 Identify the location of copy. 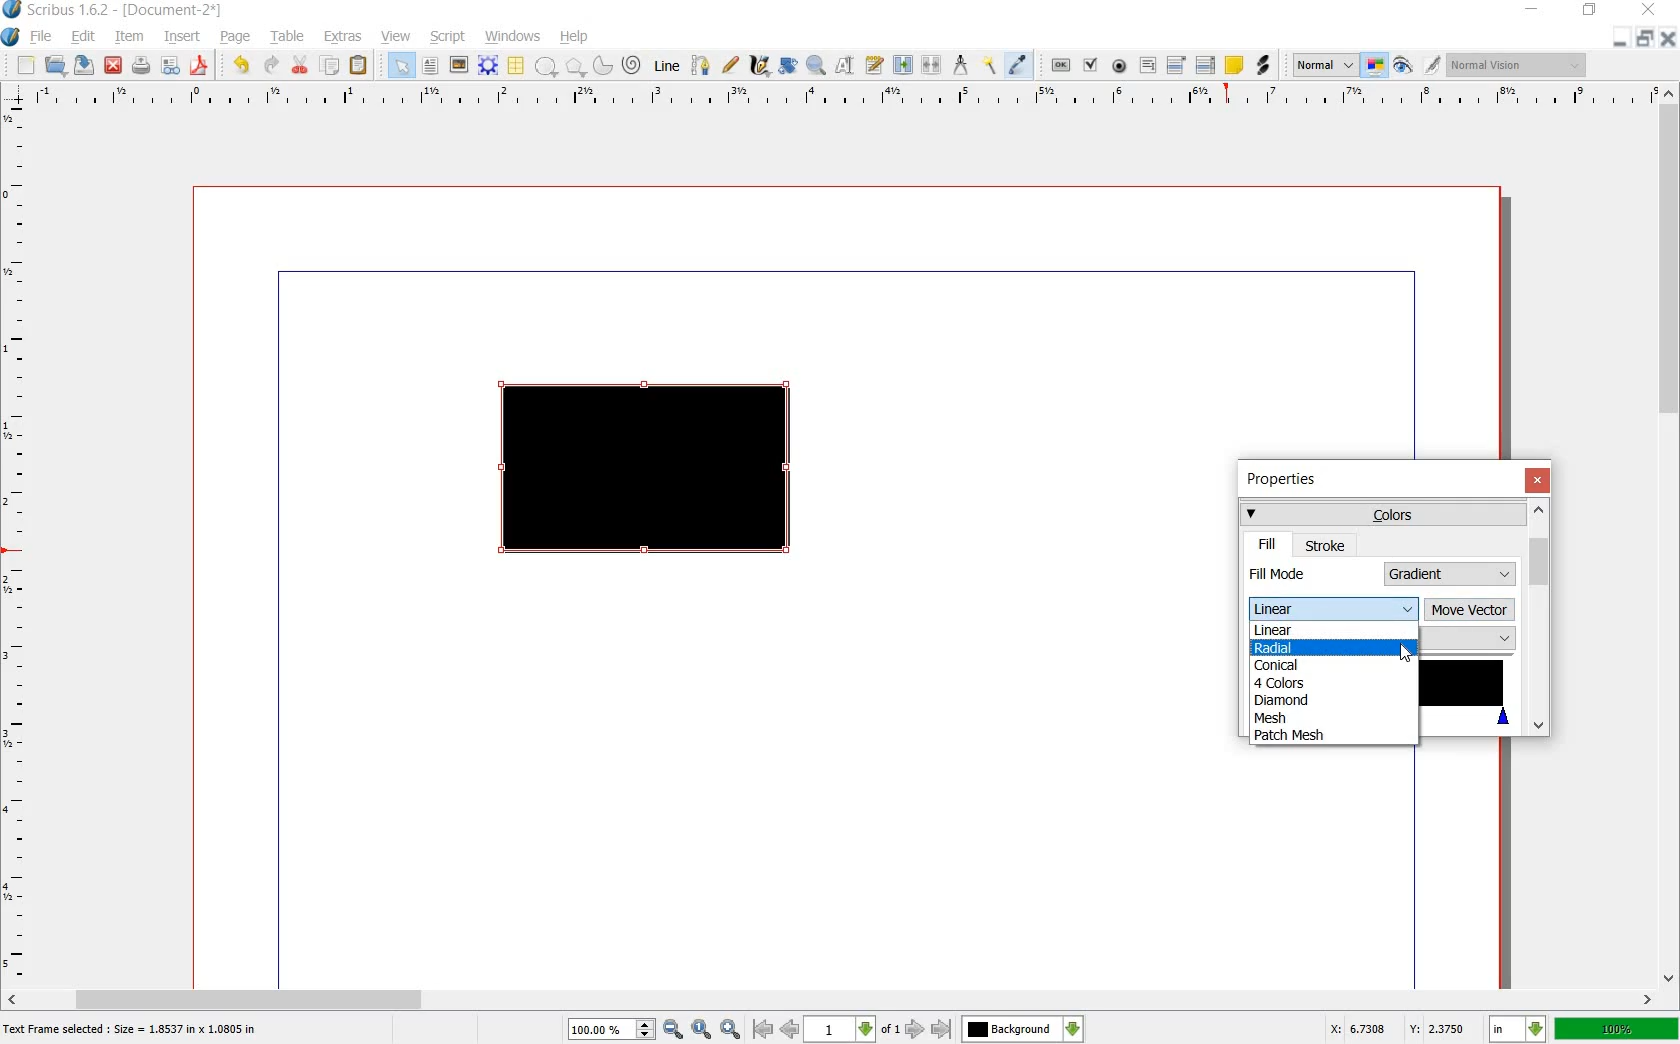
(331, 66).